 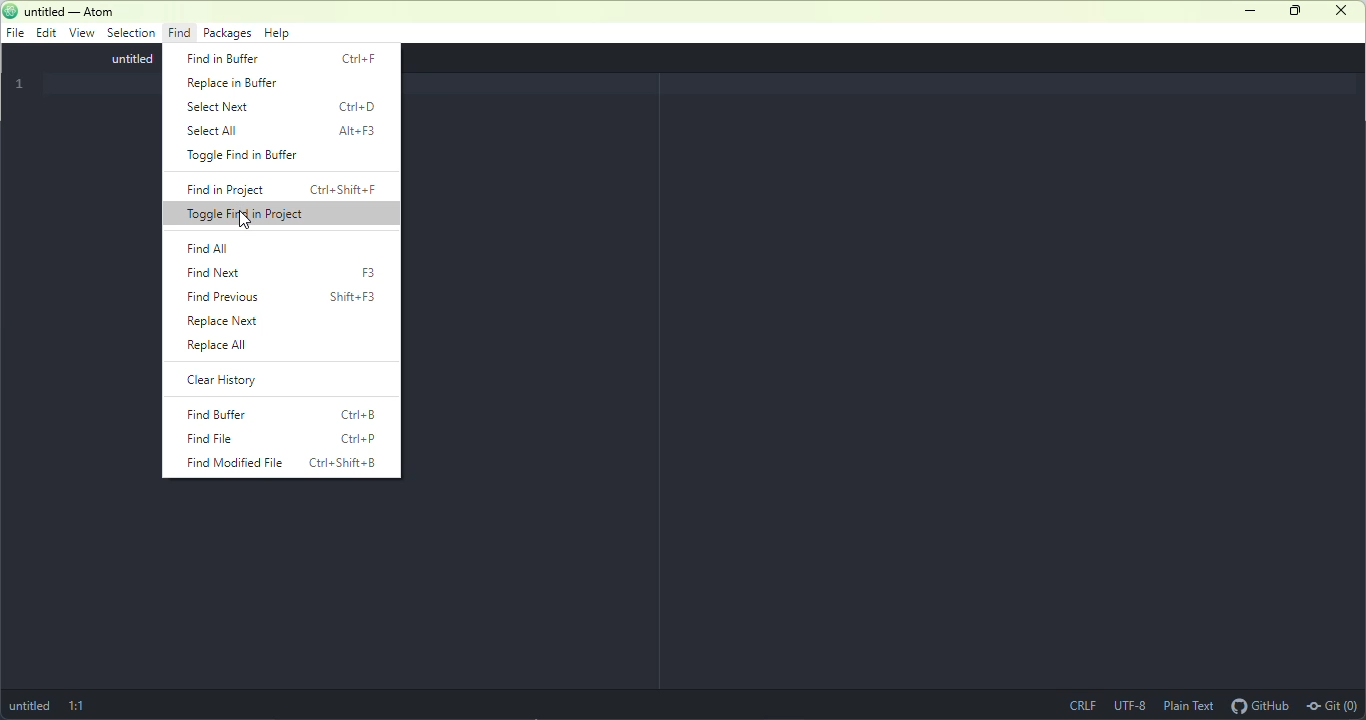 What do you see at coordinates (286, 298) in the screenshot?
I see `find previous` at bounding box center [286, 298].